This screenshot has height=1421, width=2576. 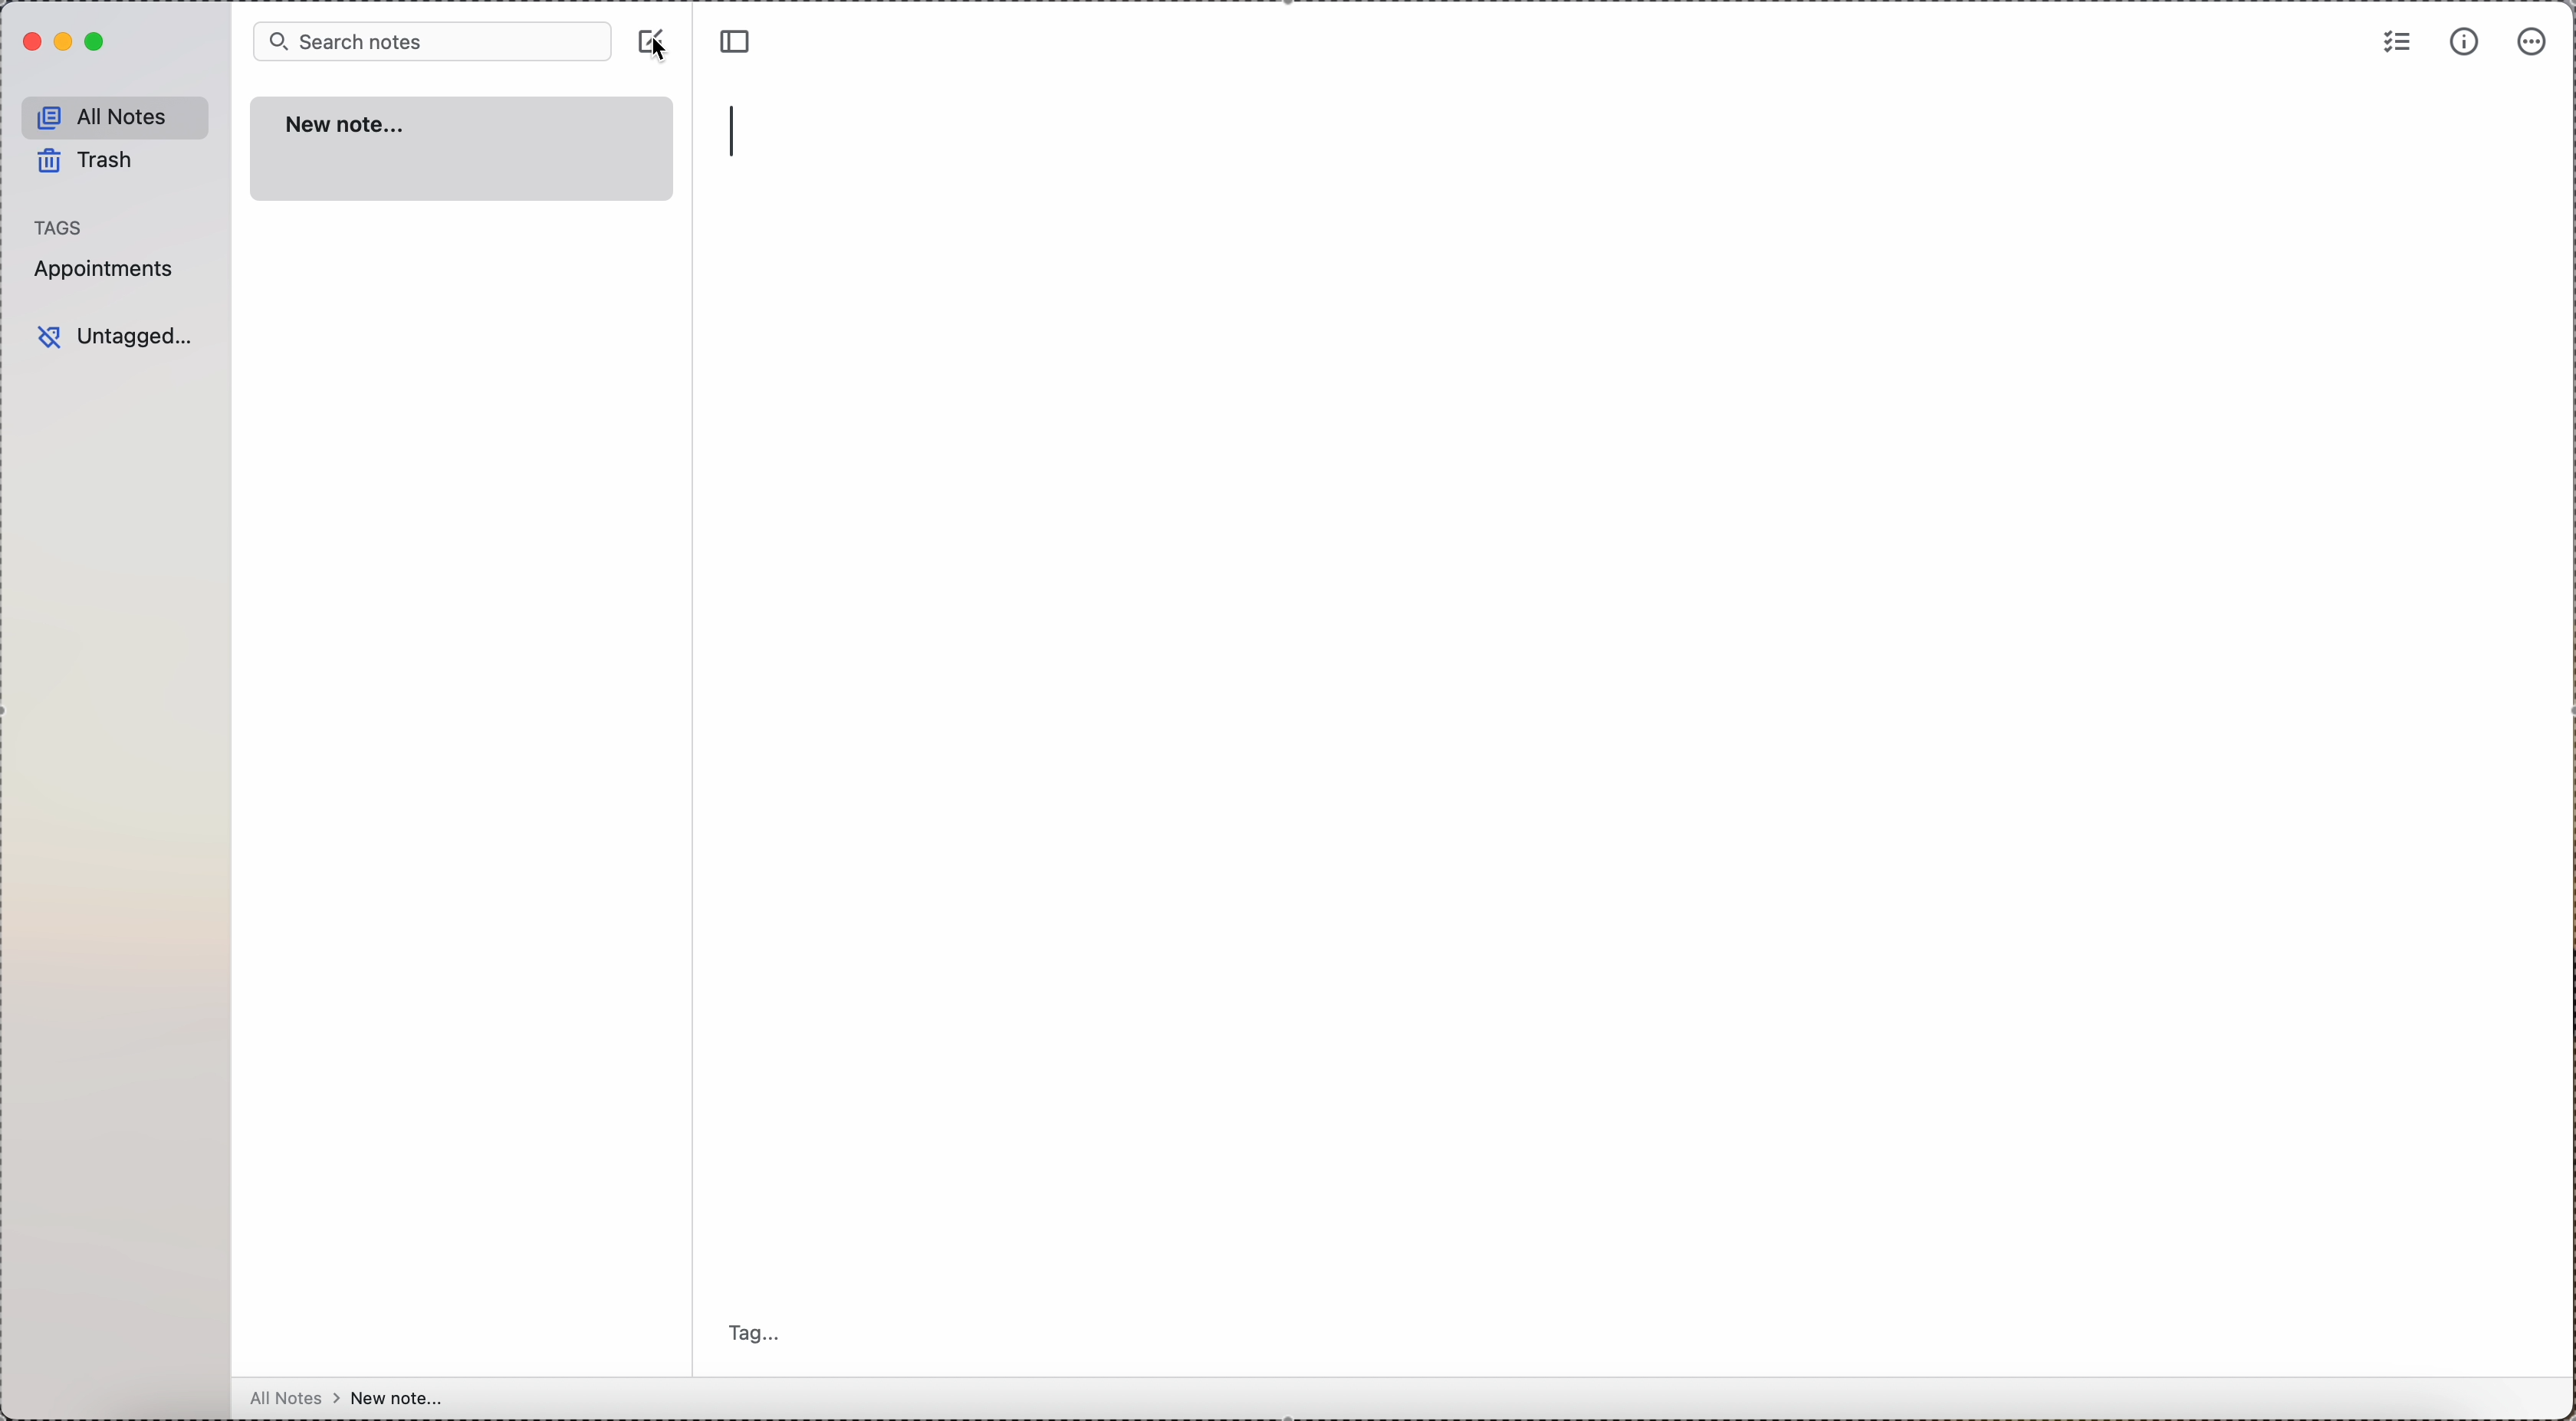 What do you see at coordinates (739, 129) in the screenshot?
I see `type` at bounding box center [739, 129].